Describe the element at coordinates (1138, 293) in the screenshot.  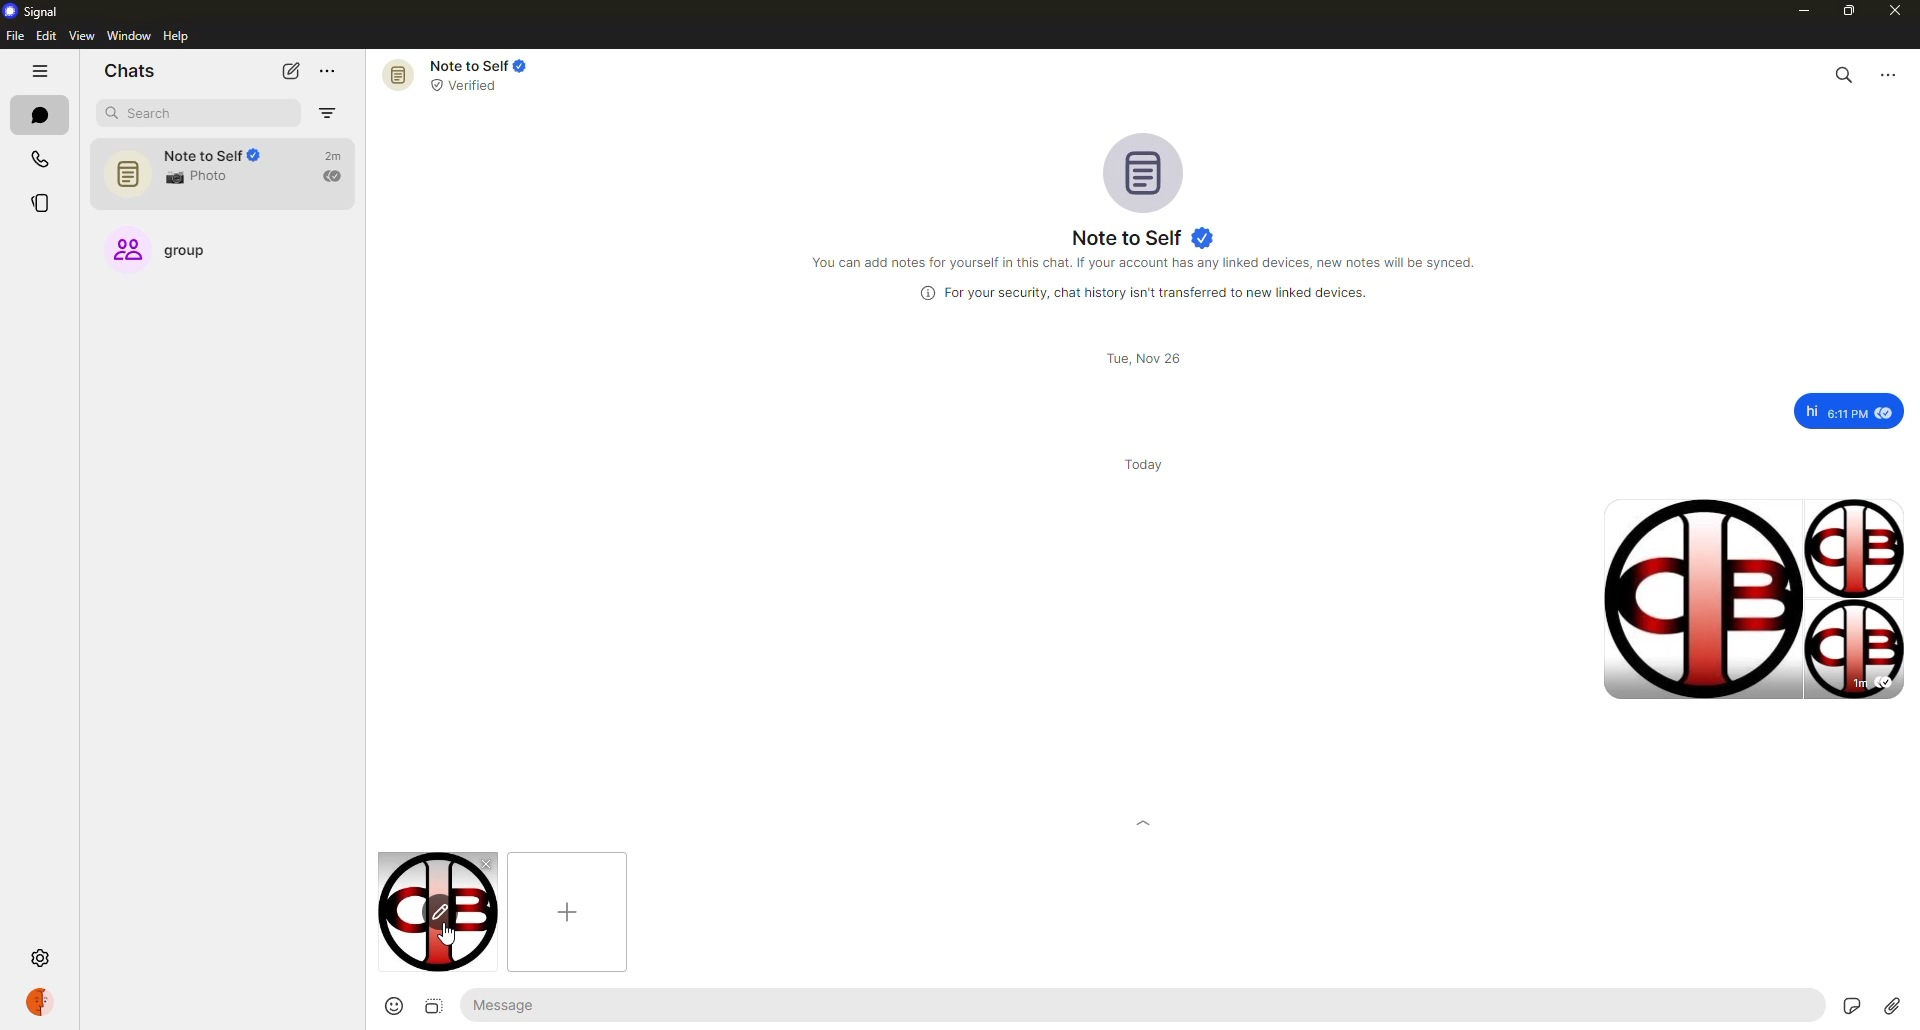
I see `info` at that location.